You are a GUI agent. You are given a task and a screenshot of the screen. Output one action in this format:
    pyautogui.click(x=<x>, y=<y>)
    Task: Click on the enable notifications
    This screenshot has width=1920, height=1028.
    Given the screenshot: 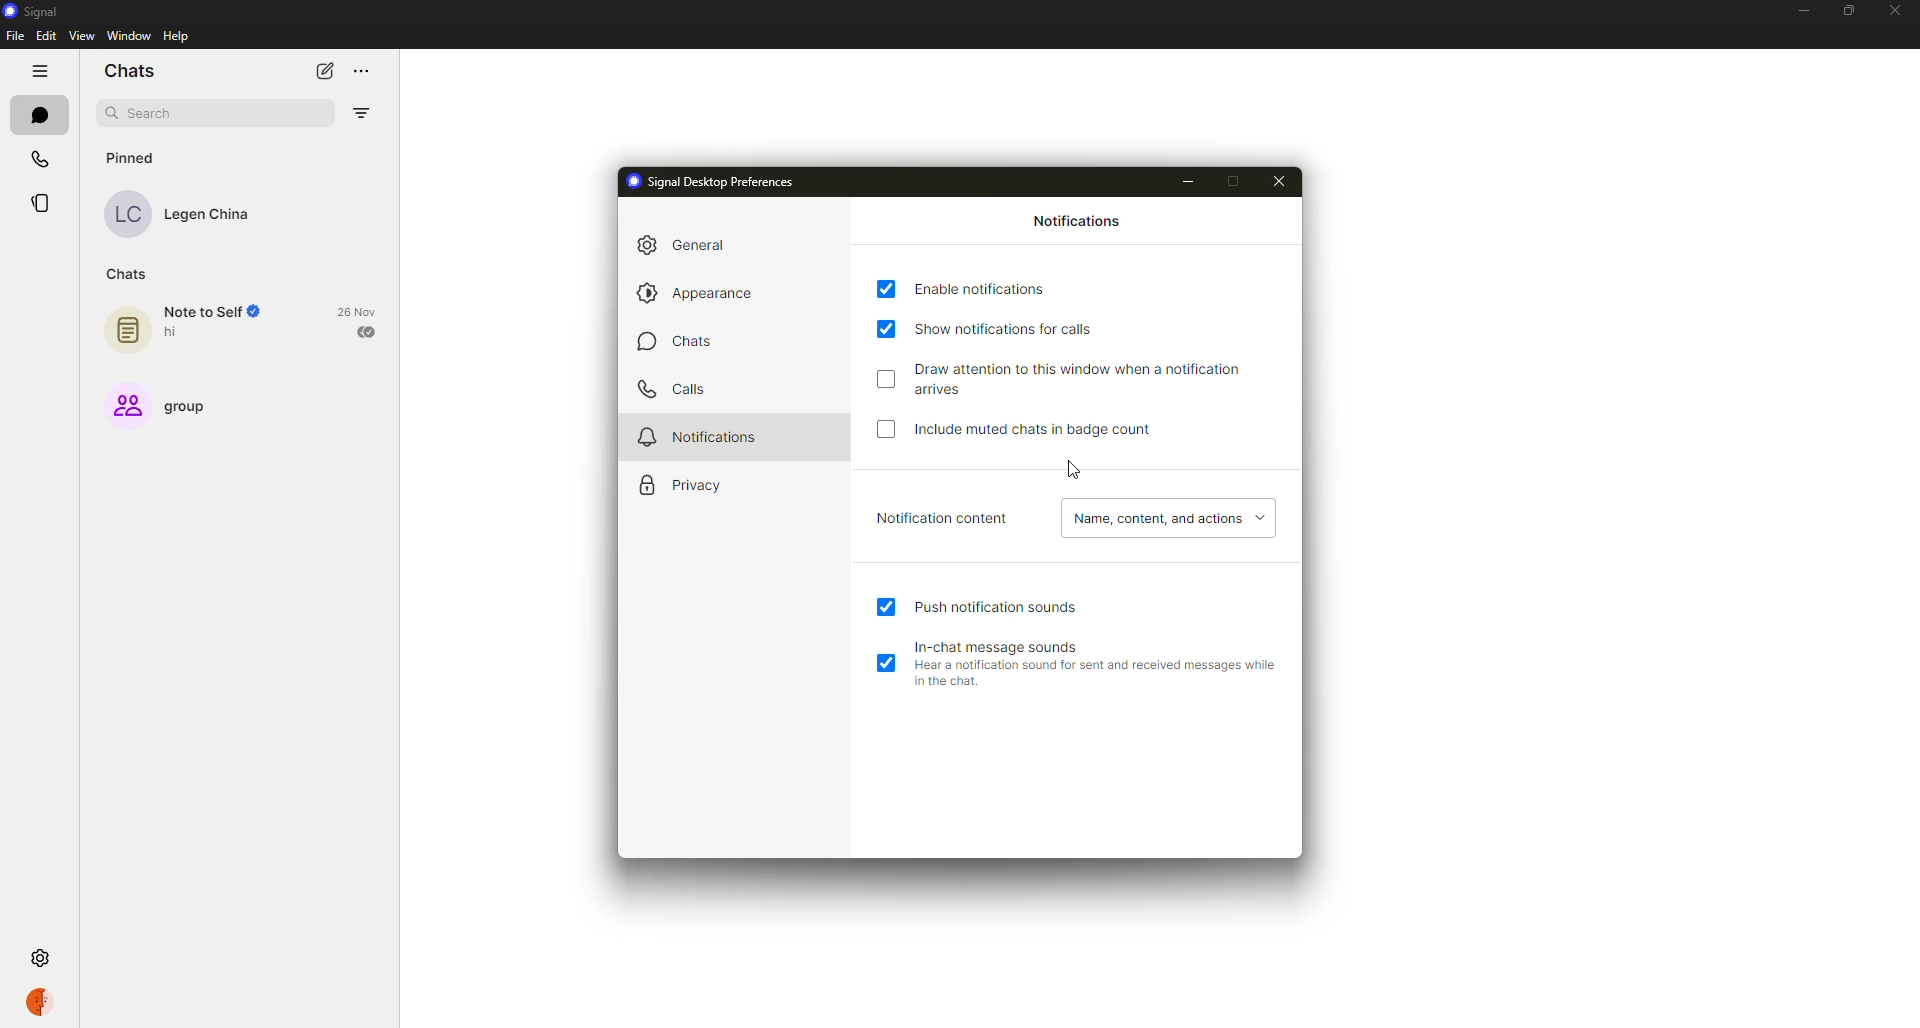 What is the action you would take?
    pyautogui.click(x=979, y=290)
    